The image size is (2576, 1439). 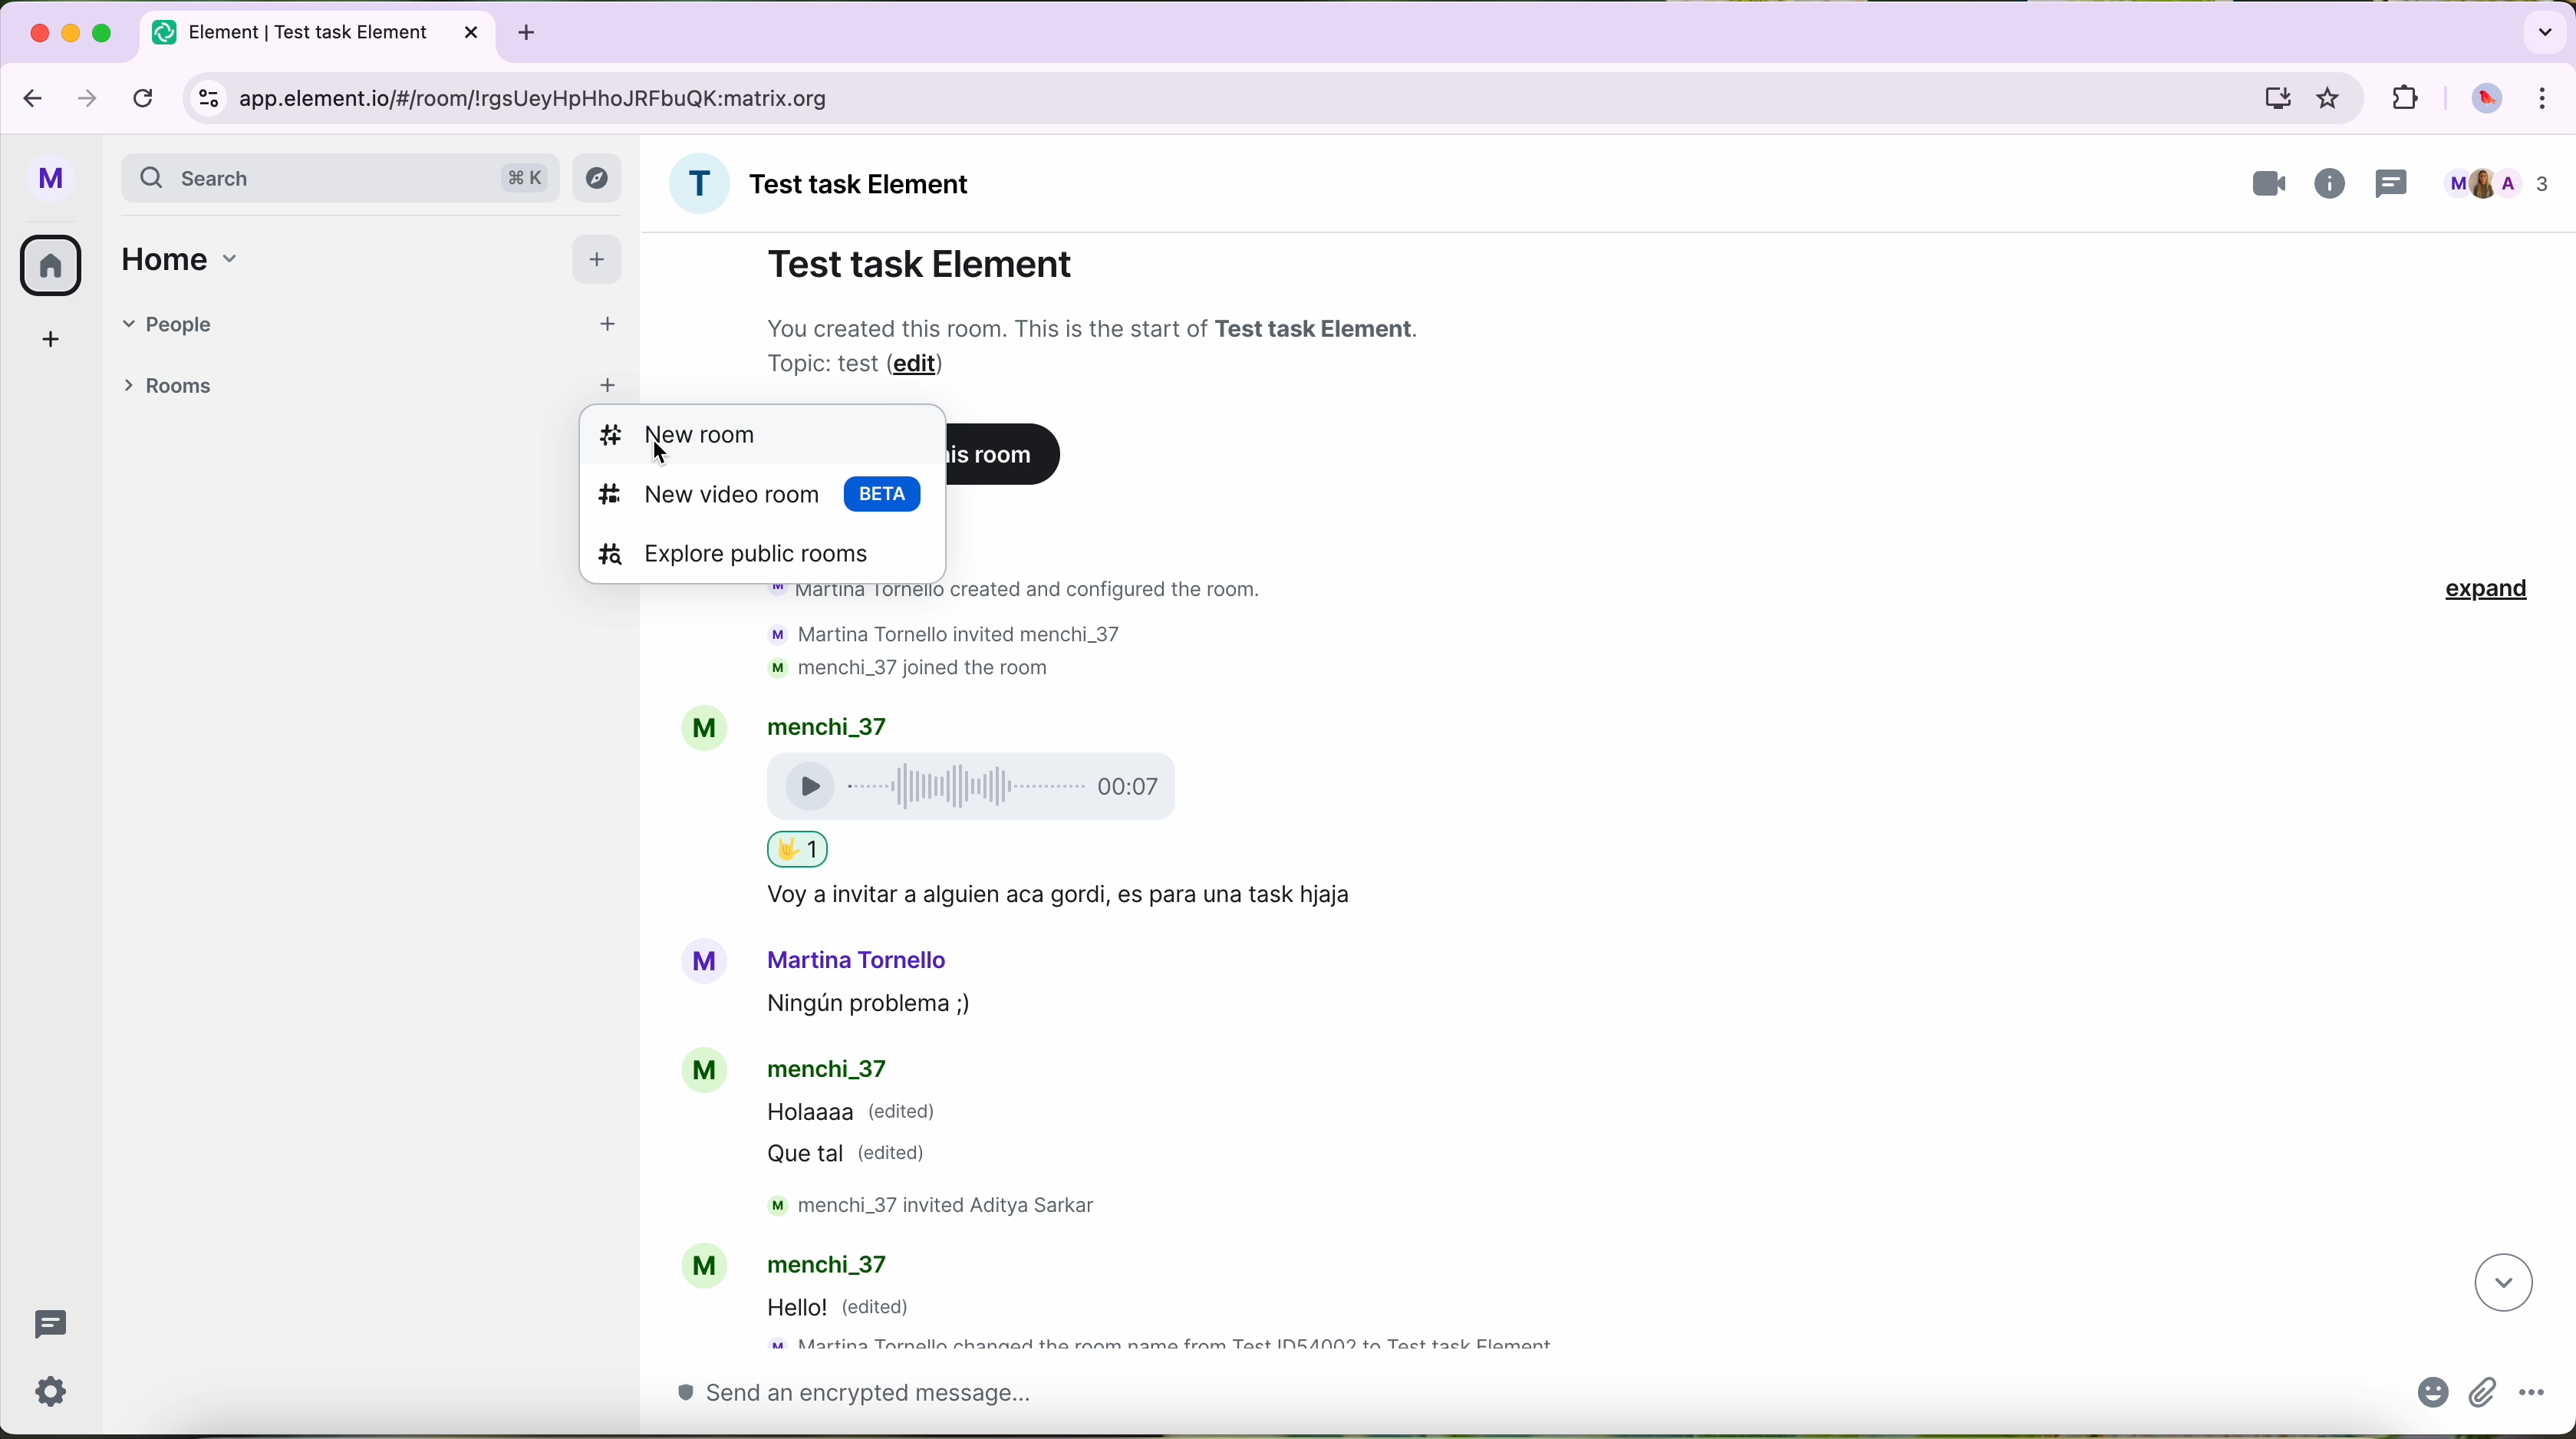 What do you see at coordinates (51, 266) in the screenshot?
I see `home button` at bounding box center [51, 266].